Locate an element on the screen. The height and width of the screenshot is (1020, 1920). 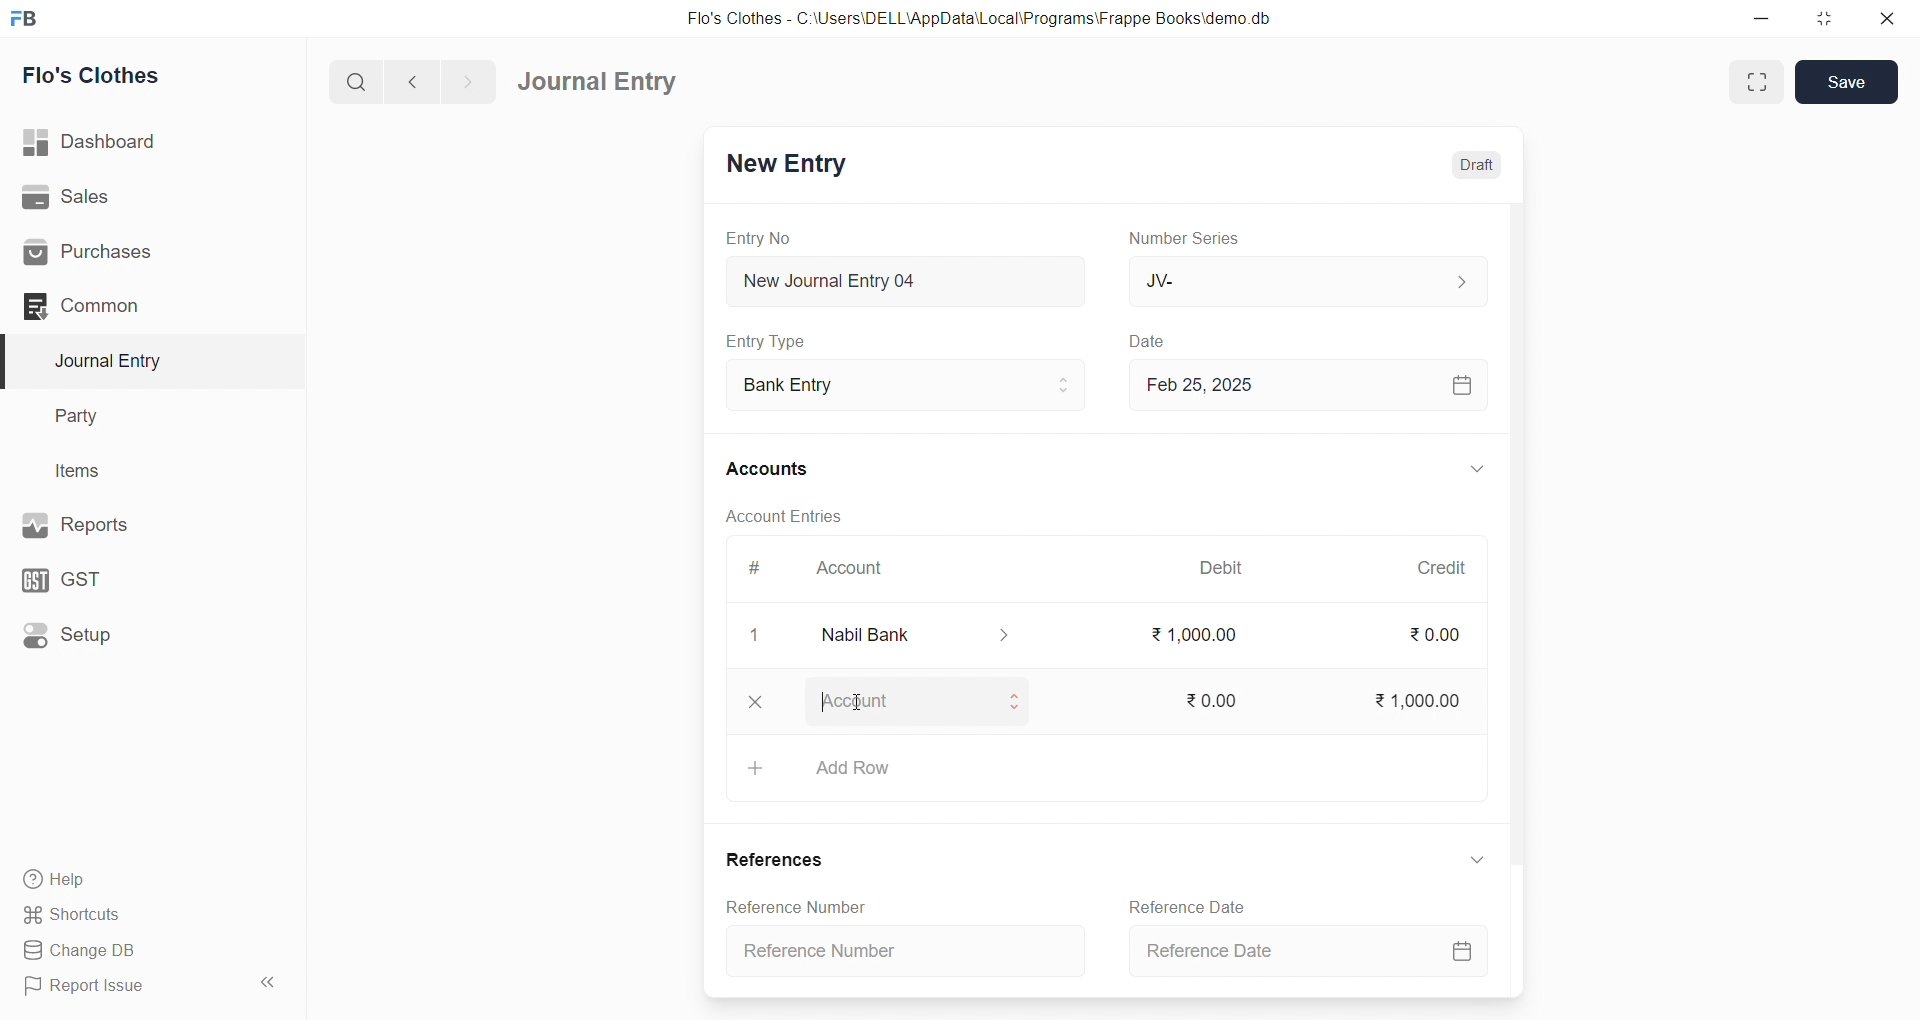
resize is located at coordinates (1819, 18).